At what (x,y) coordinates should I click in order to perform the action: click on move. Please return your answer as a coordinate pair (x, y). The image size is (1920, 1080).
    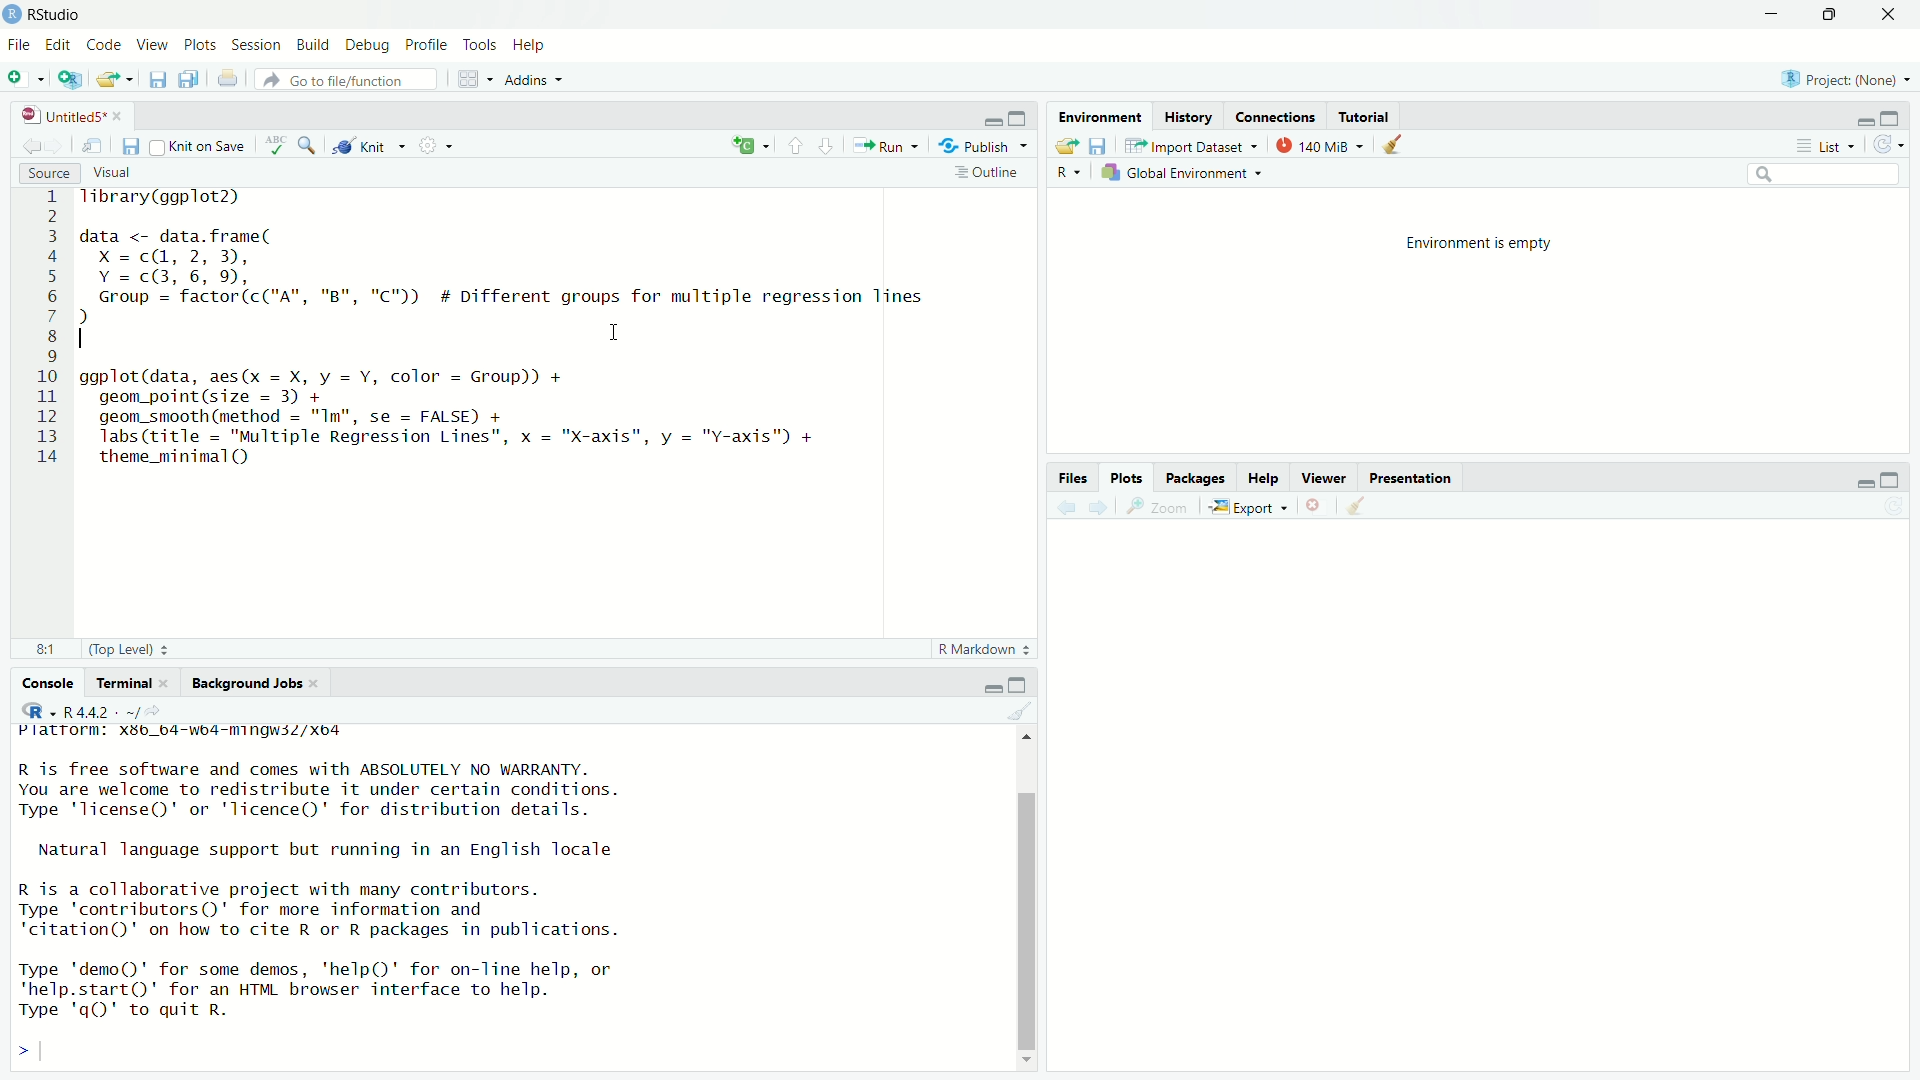
    Looking at the image, I should click on (95, 146).